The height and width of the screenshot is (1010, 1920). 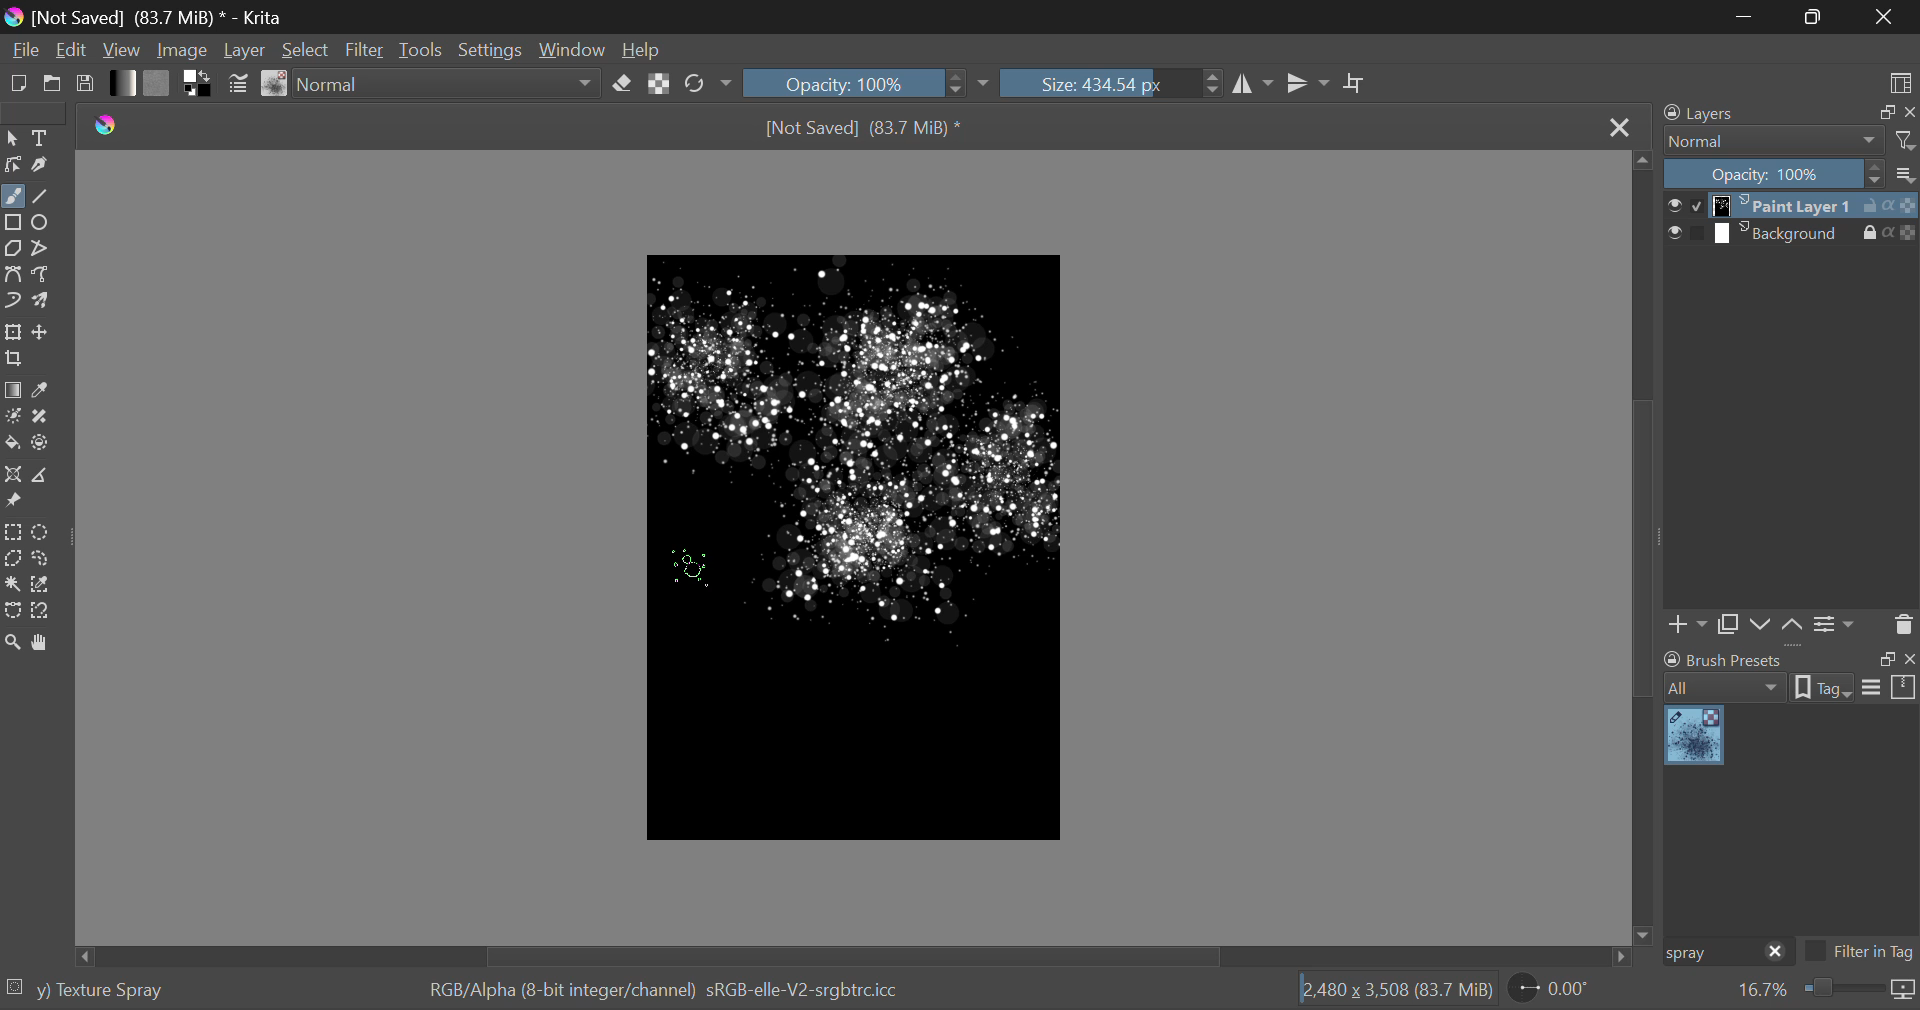 I want to click on Gradient, so click(x=124, y=83).